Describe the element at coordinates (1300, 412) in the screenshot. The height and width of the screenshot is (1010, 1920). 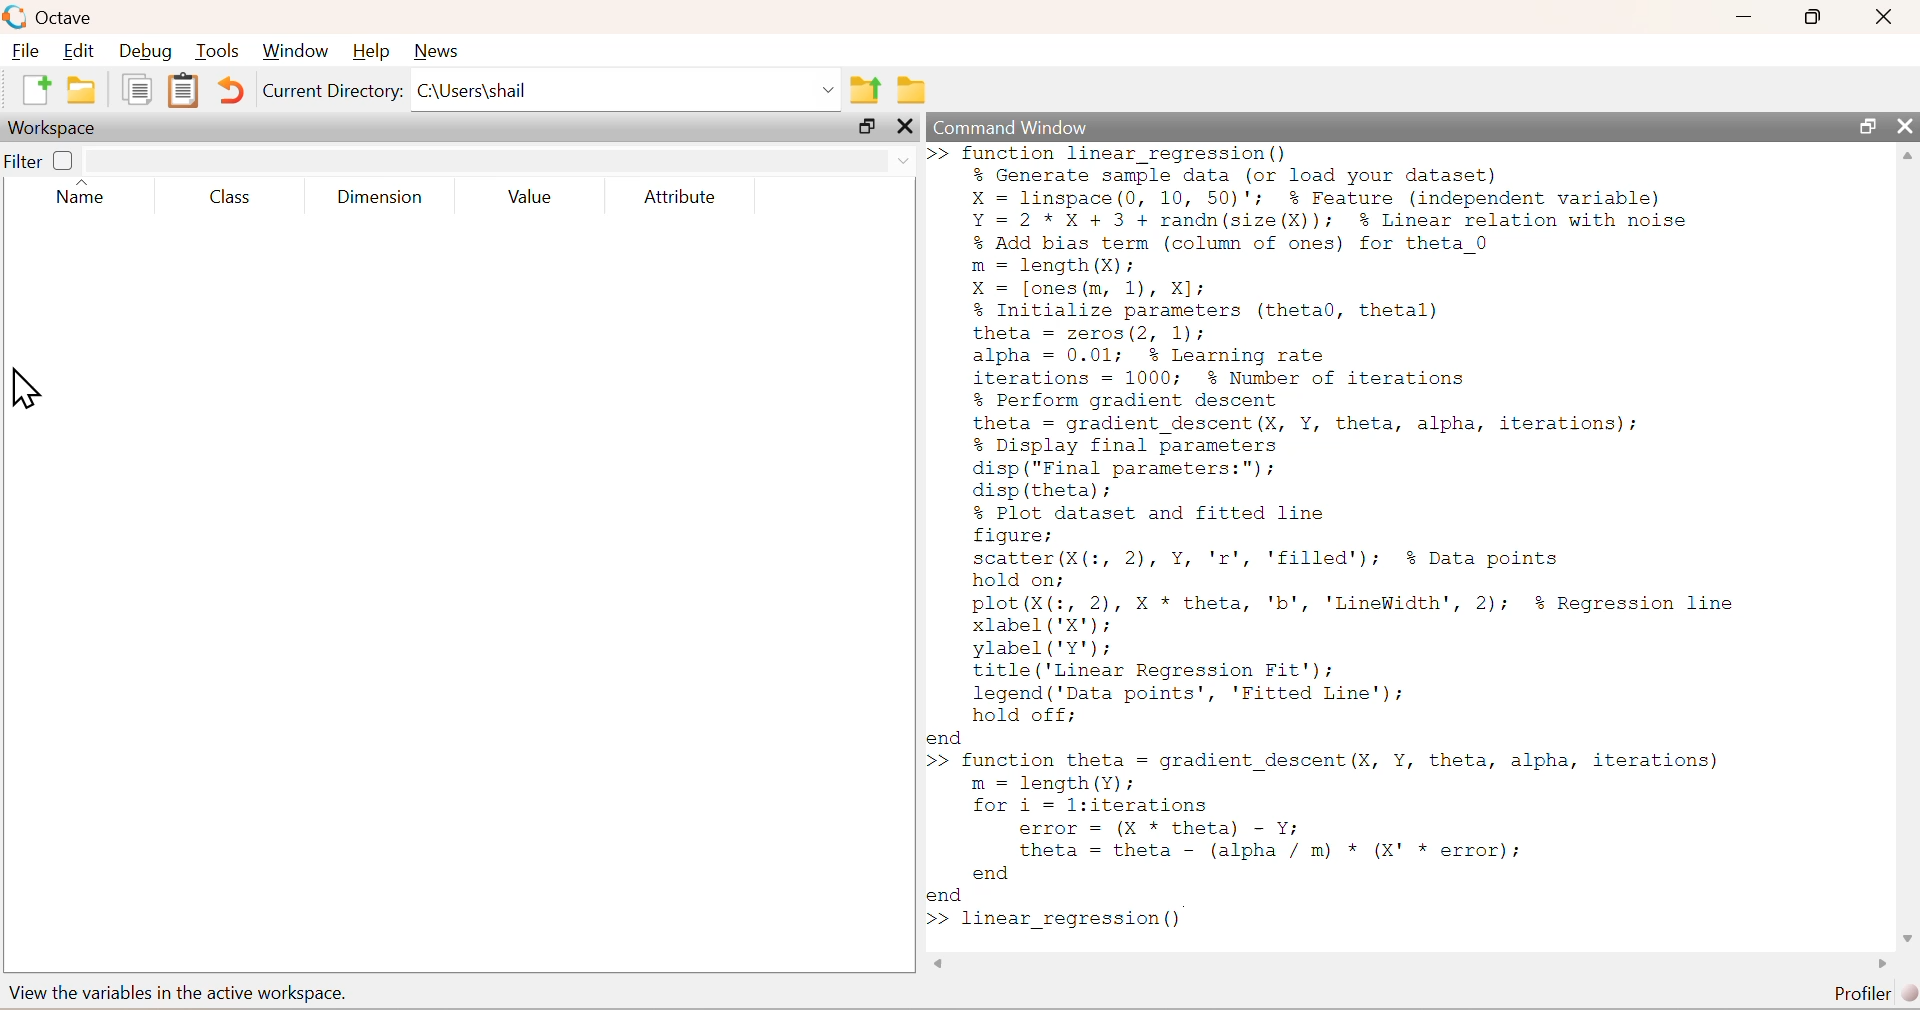
I see `theta = zeros(2, 1);alpha = 0.01; % Learning rateiterations = 1000; % Number of iterations% Perform gradient descenttheta = gradient_descent(X, Y, theta, alpha, iterations);% Display final parametersdisp ("Final parameters:");disp (theta);` at that location.